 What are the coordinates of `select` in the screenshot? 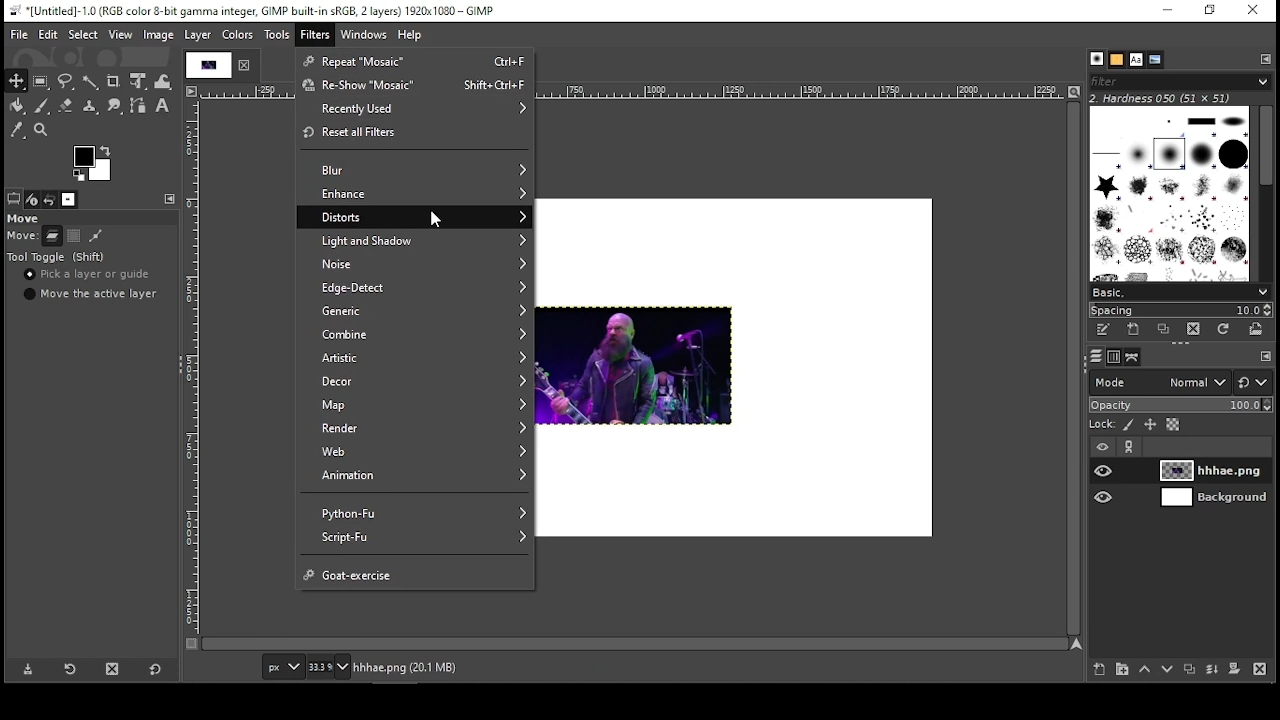 It's located at (82, 34).